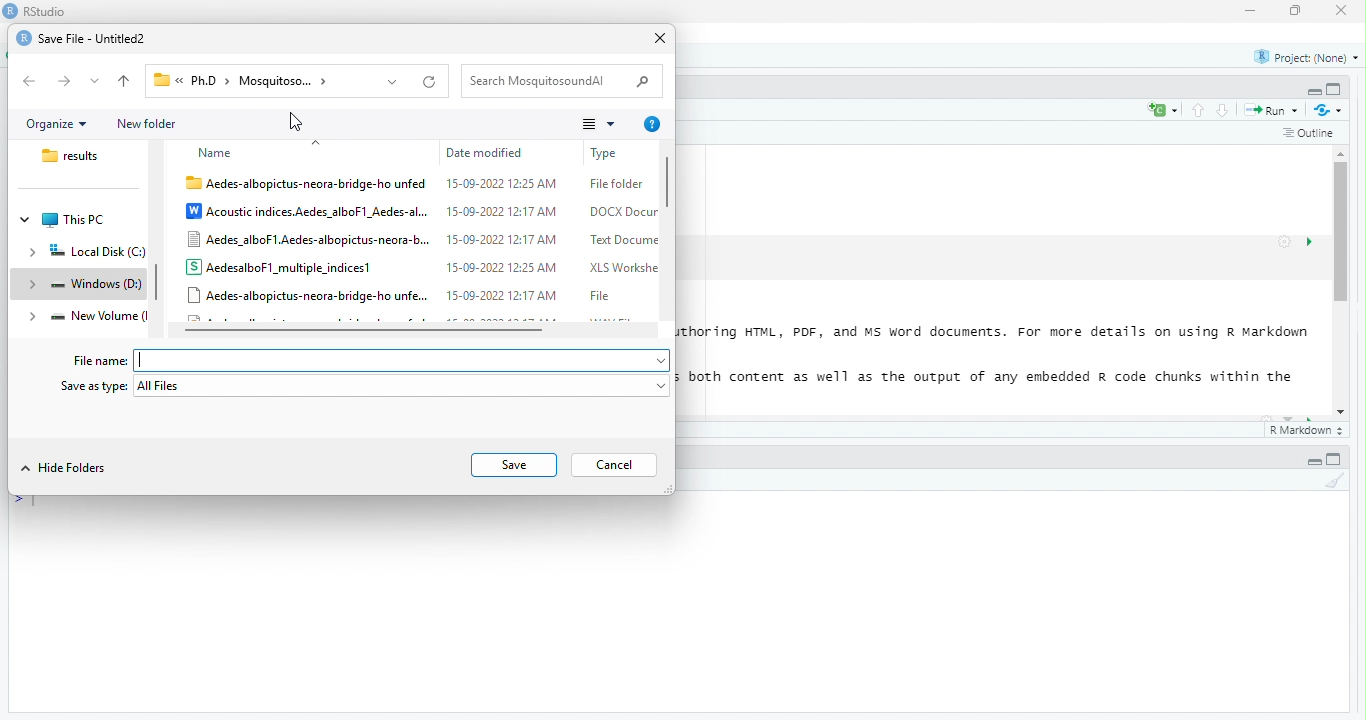 Image resolution: width=1366 pixels, height=720 pixels. Describe the element at coordinates (1275, 111) in the screenshot. I see `Run` at that location.